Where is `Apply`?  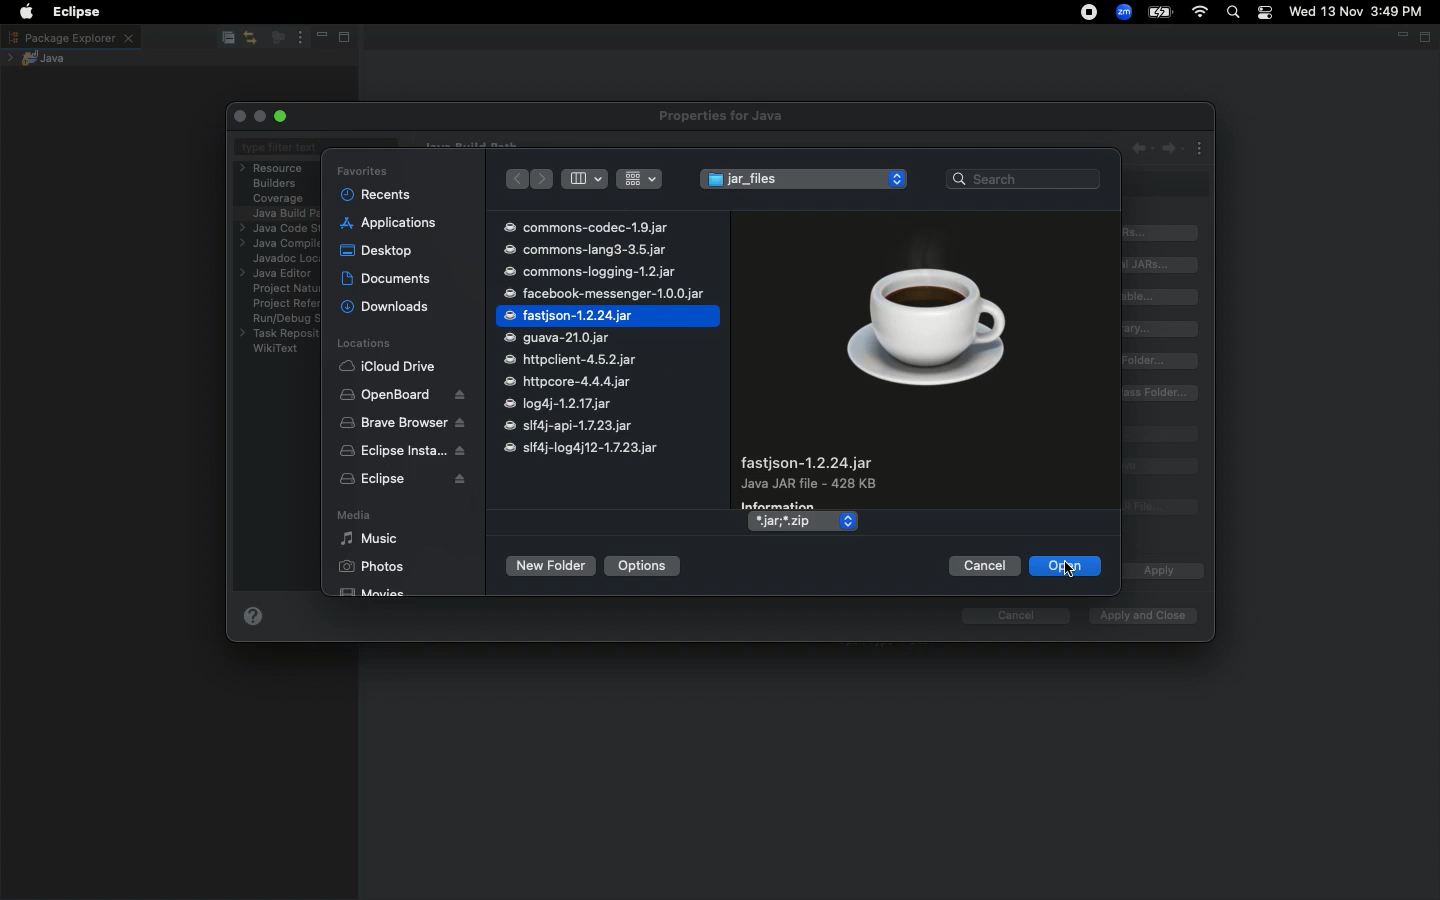 Apply is located at coordinates (1157, 572).